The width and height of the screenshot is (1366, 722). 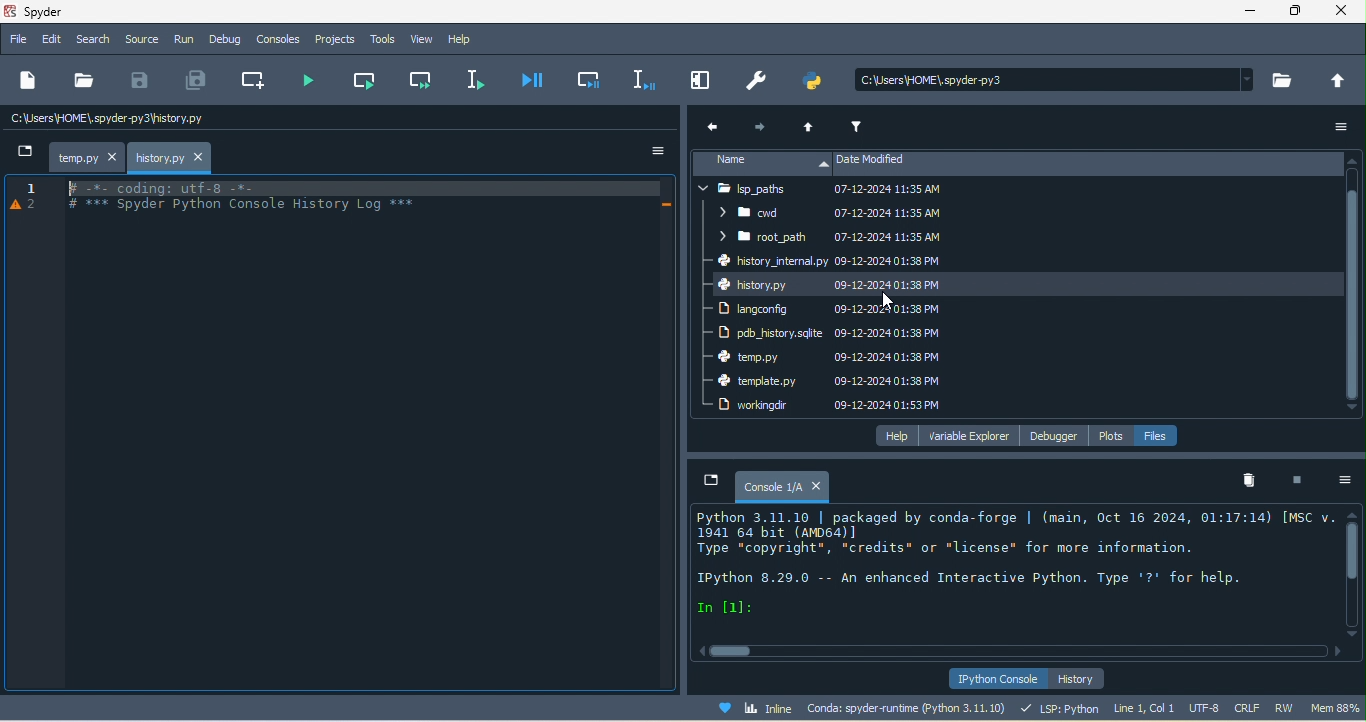 I want to click on open, so click(x=90, y=81).